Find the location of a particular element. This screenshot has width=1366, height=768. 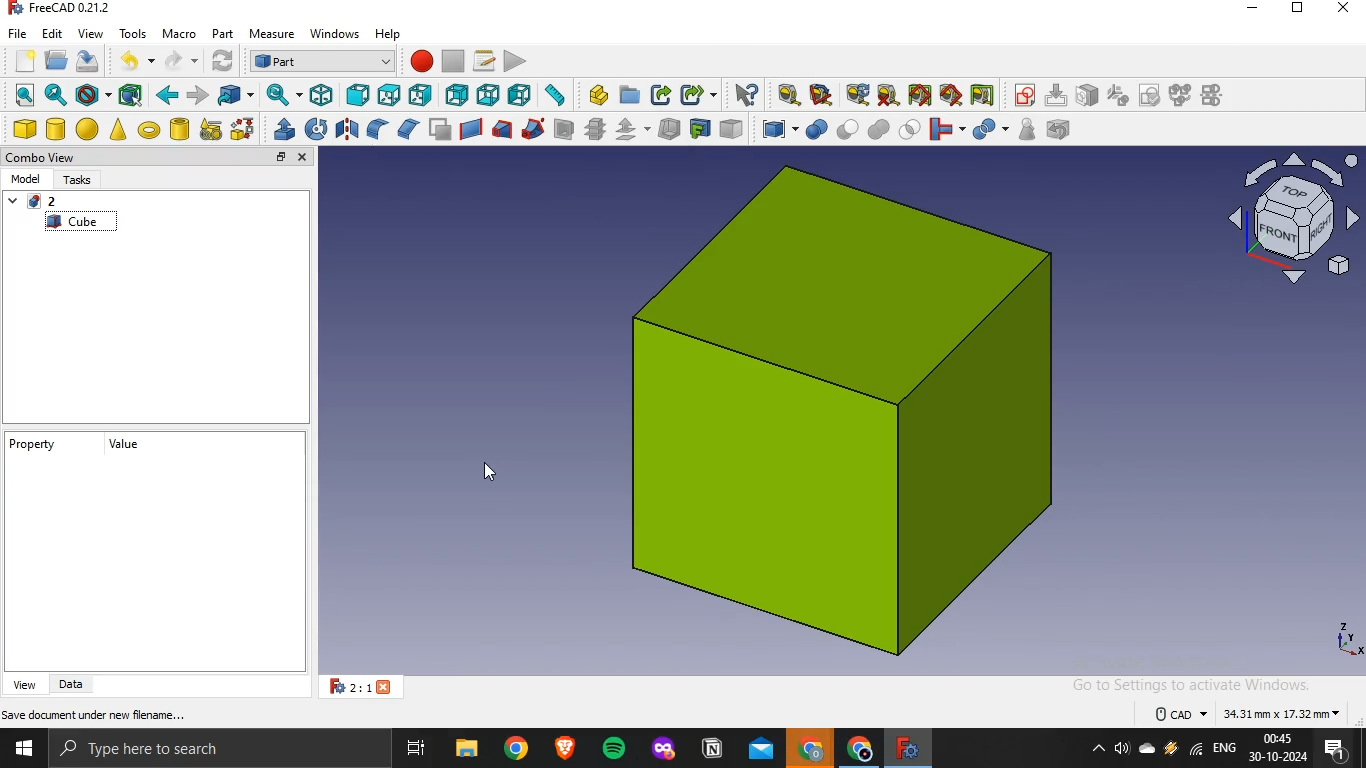

unnmaed is located at coordinates (76, 202).